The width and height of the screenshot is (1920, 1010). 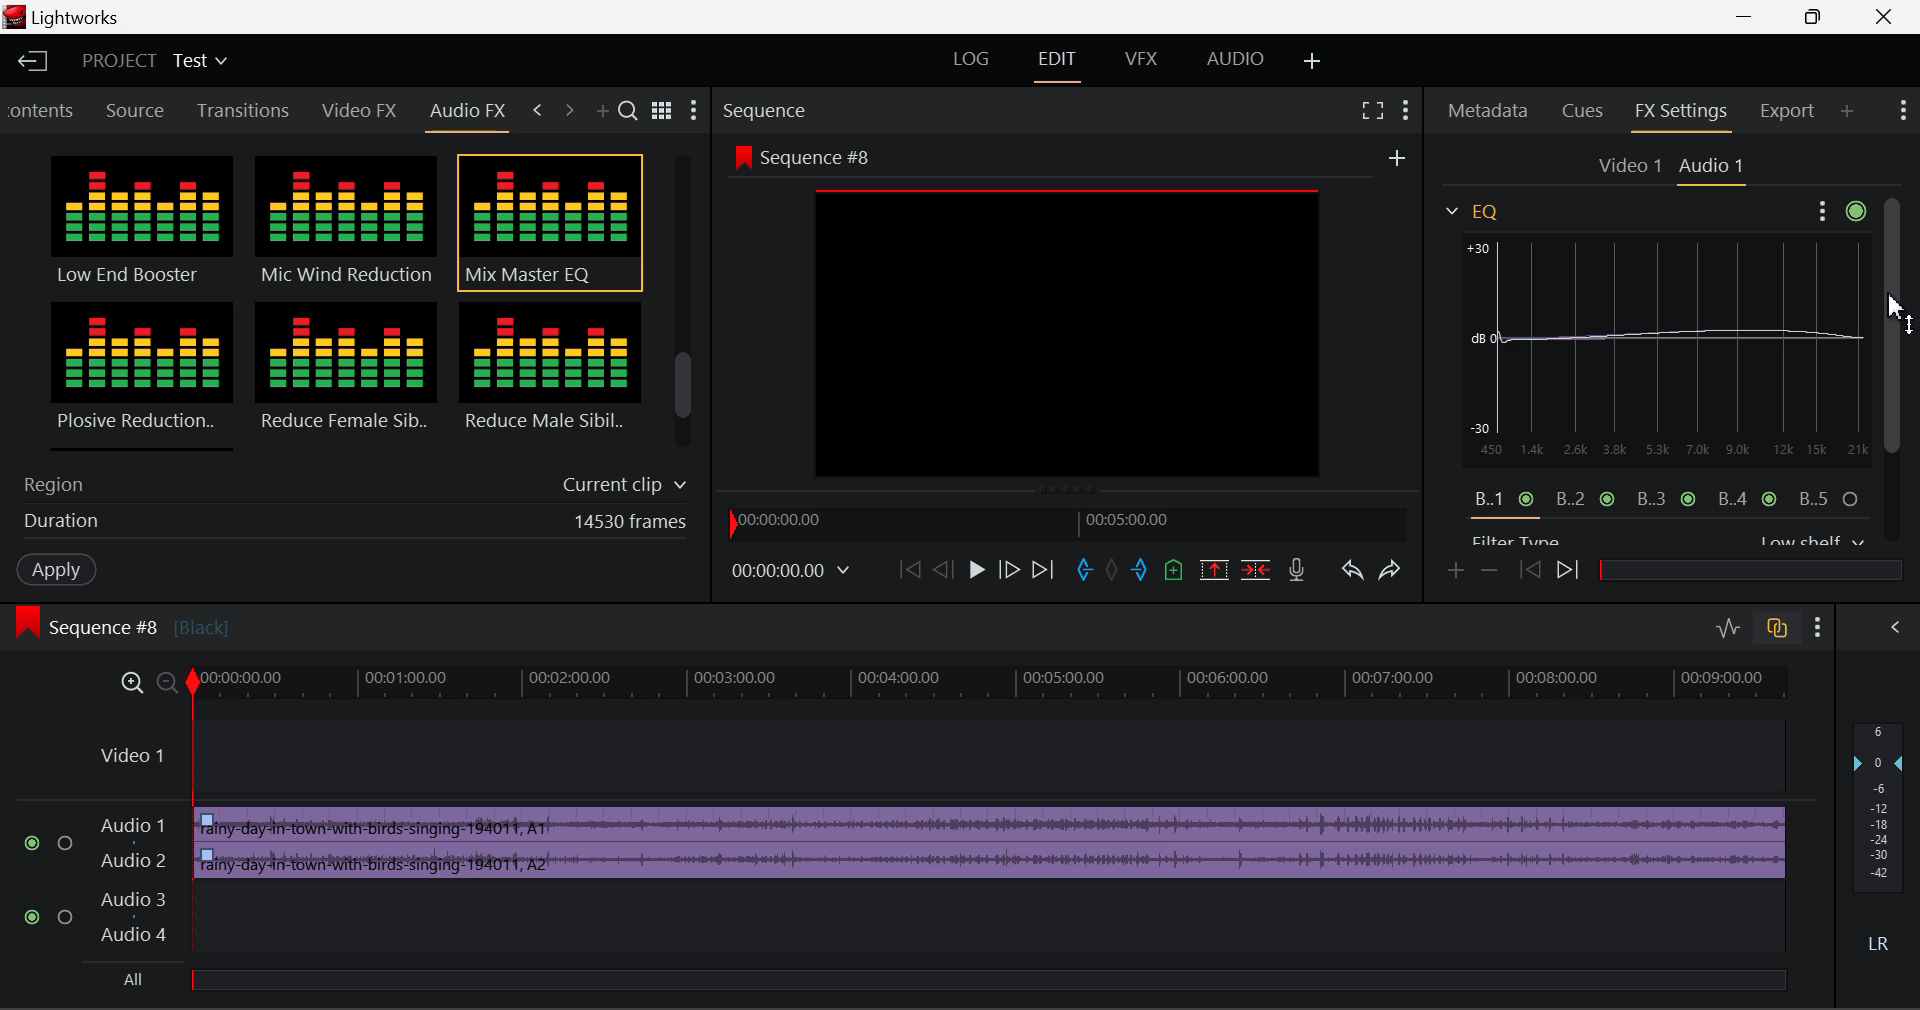 I want to click on Export, so click(x=1788, y=111).